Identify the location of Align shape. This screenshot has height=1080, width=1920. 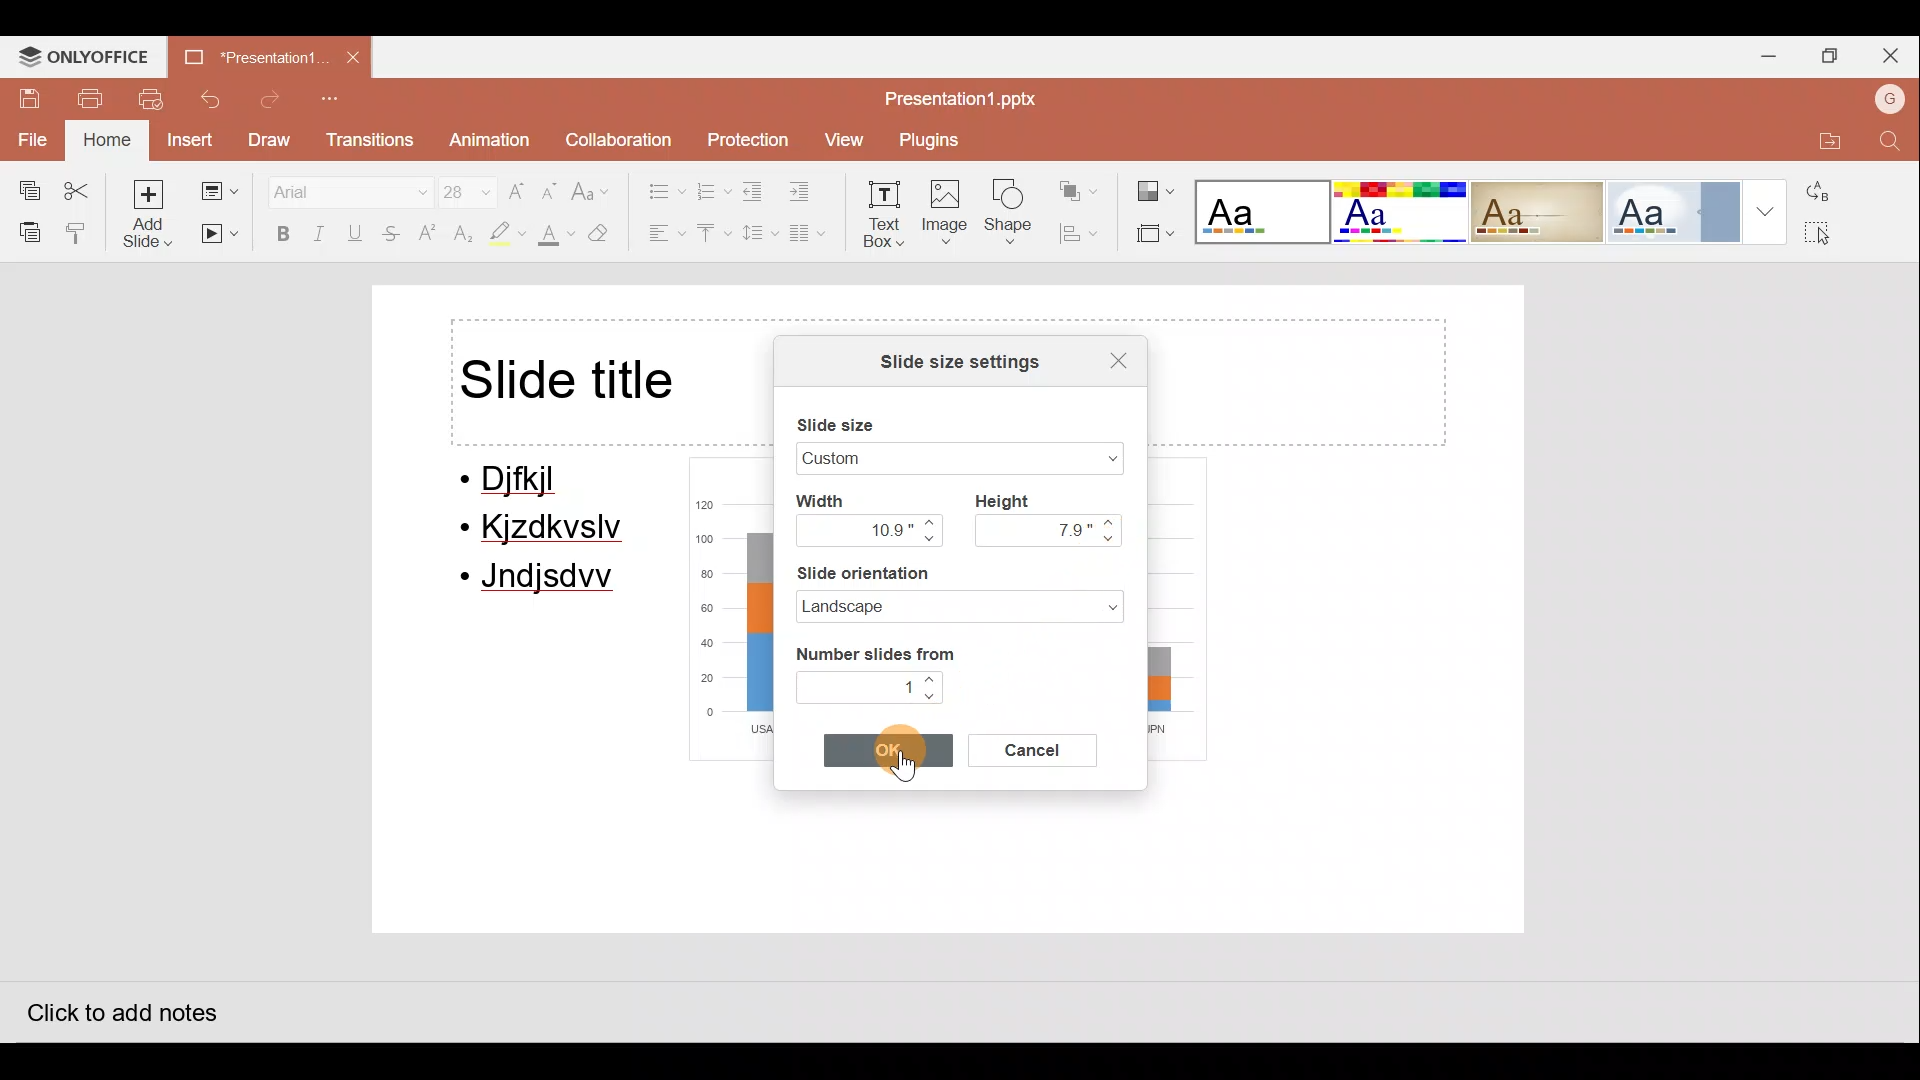
(1084, 233).